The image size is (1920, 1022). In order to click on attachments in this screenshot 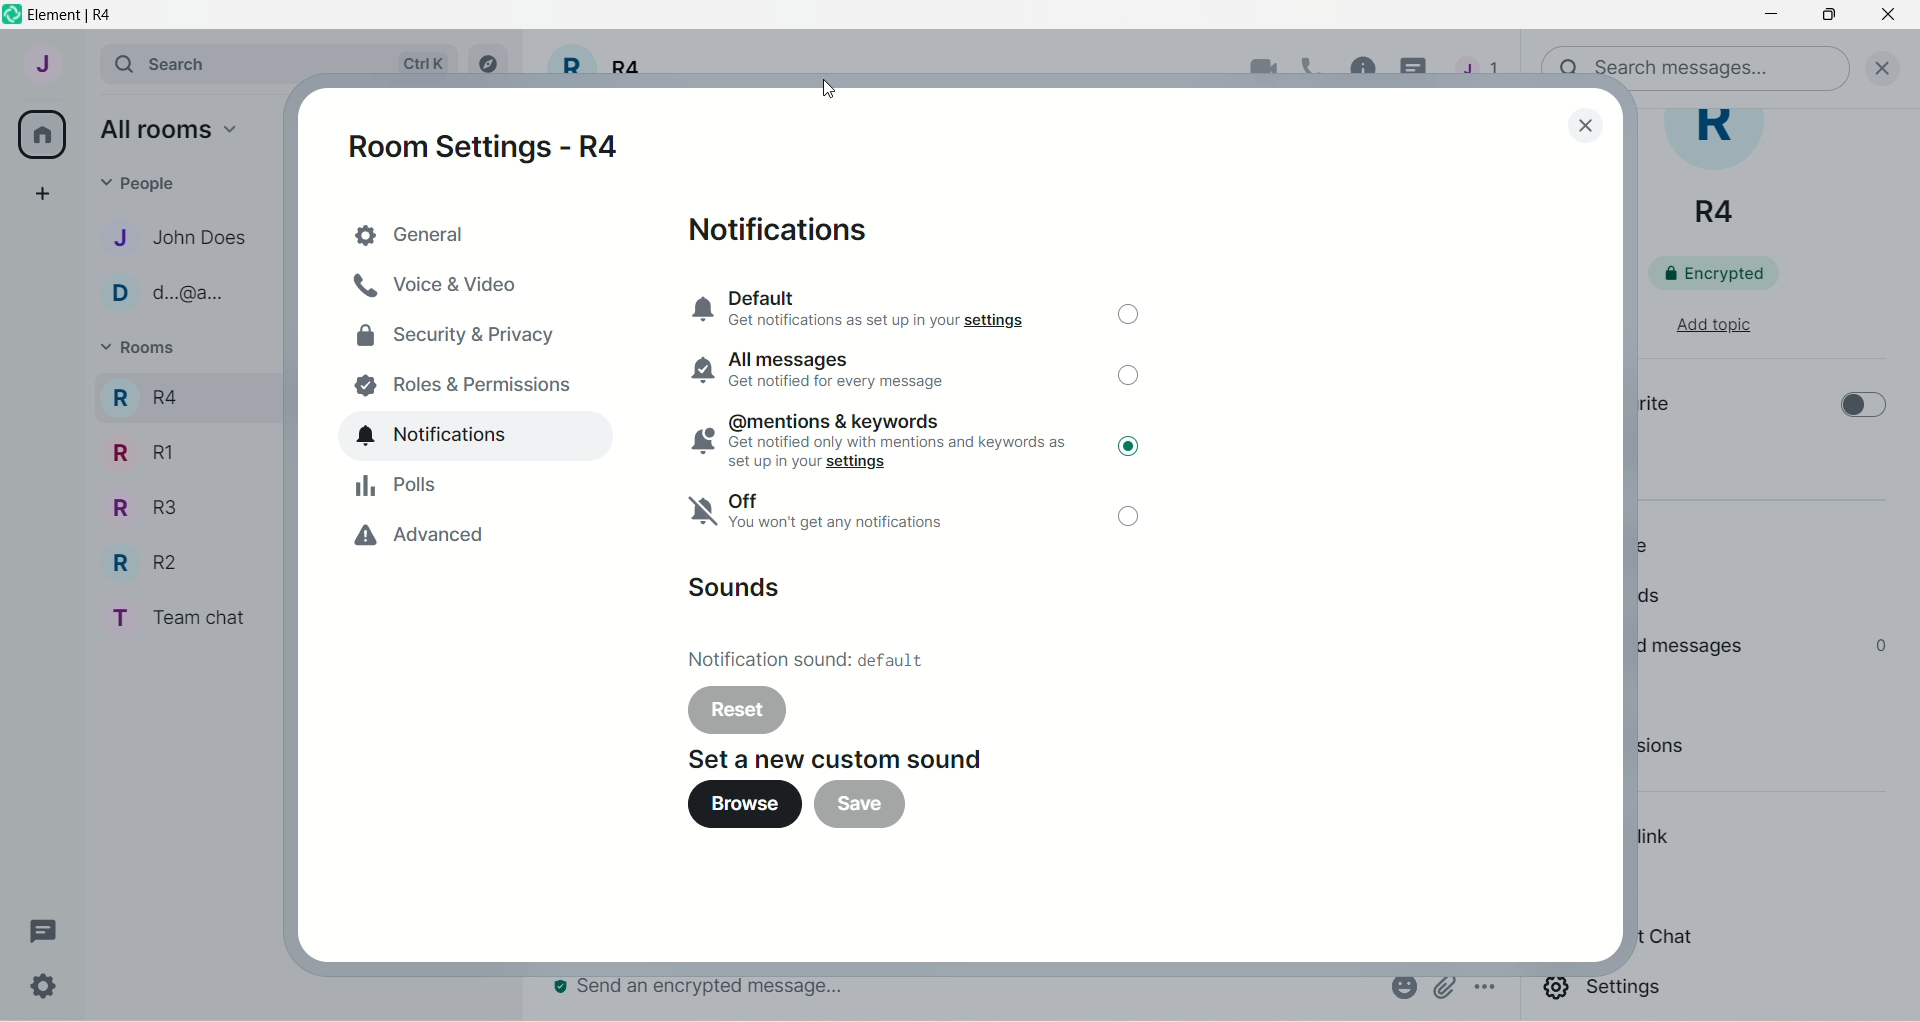, I will do `click(1444, 988)`.